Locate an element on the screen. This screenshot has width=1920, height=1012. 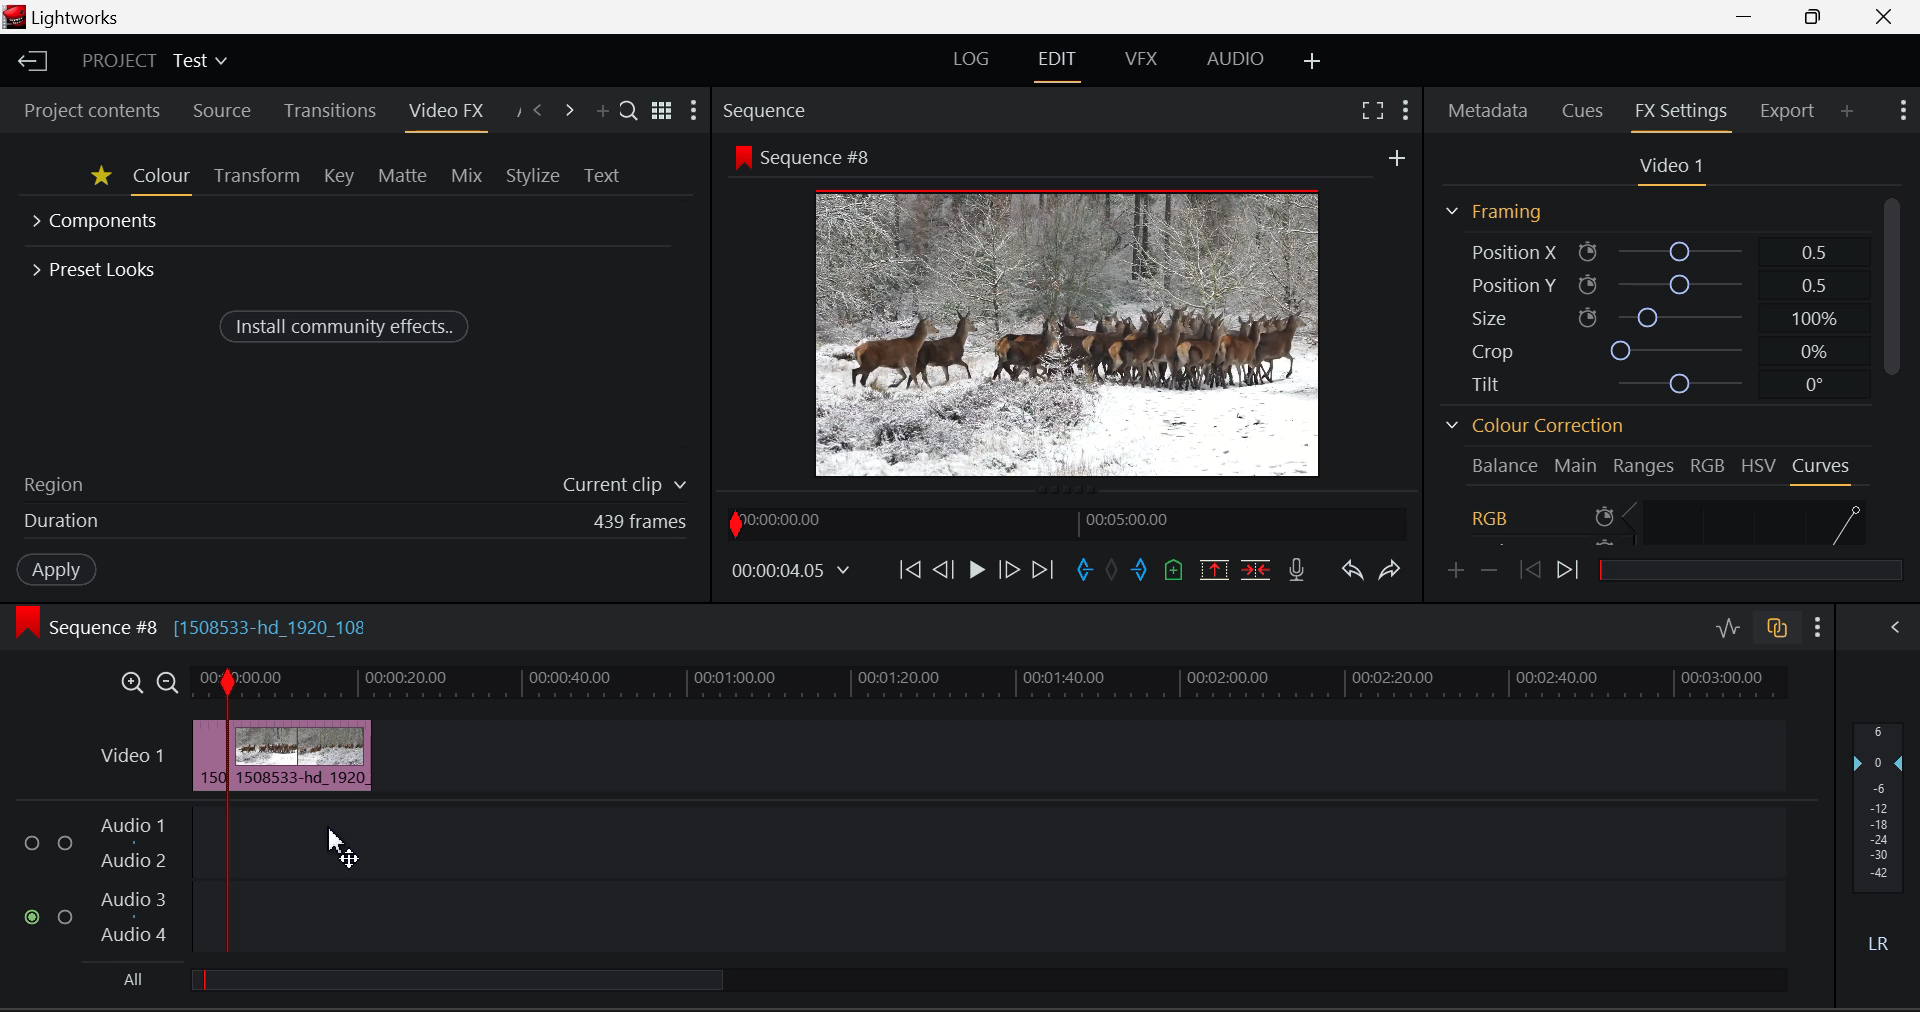
RGB Curve is located at coordinates (1668, 520).